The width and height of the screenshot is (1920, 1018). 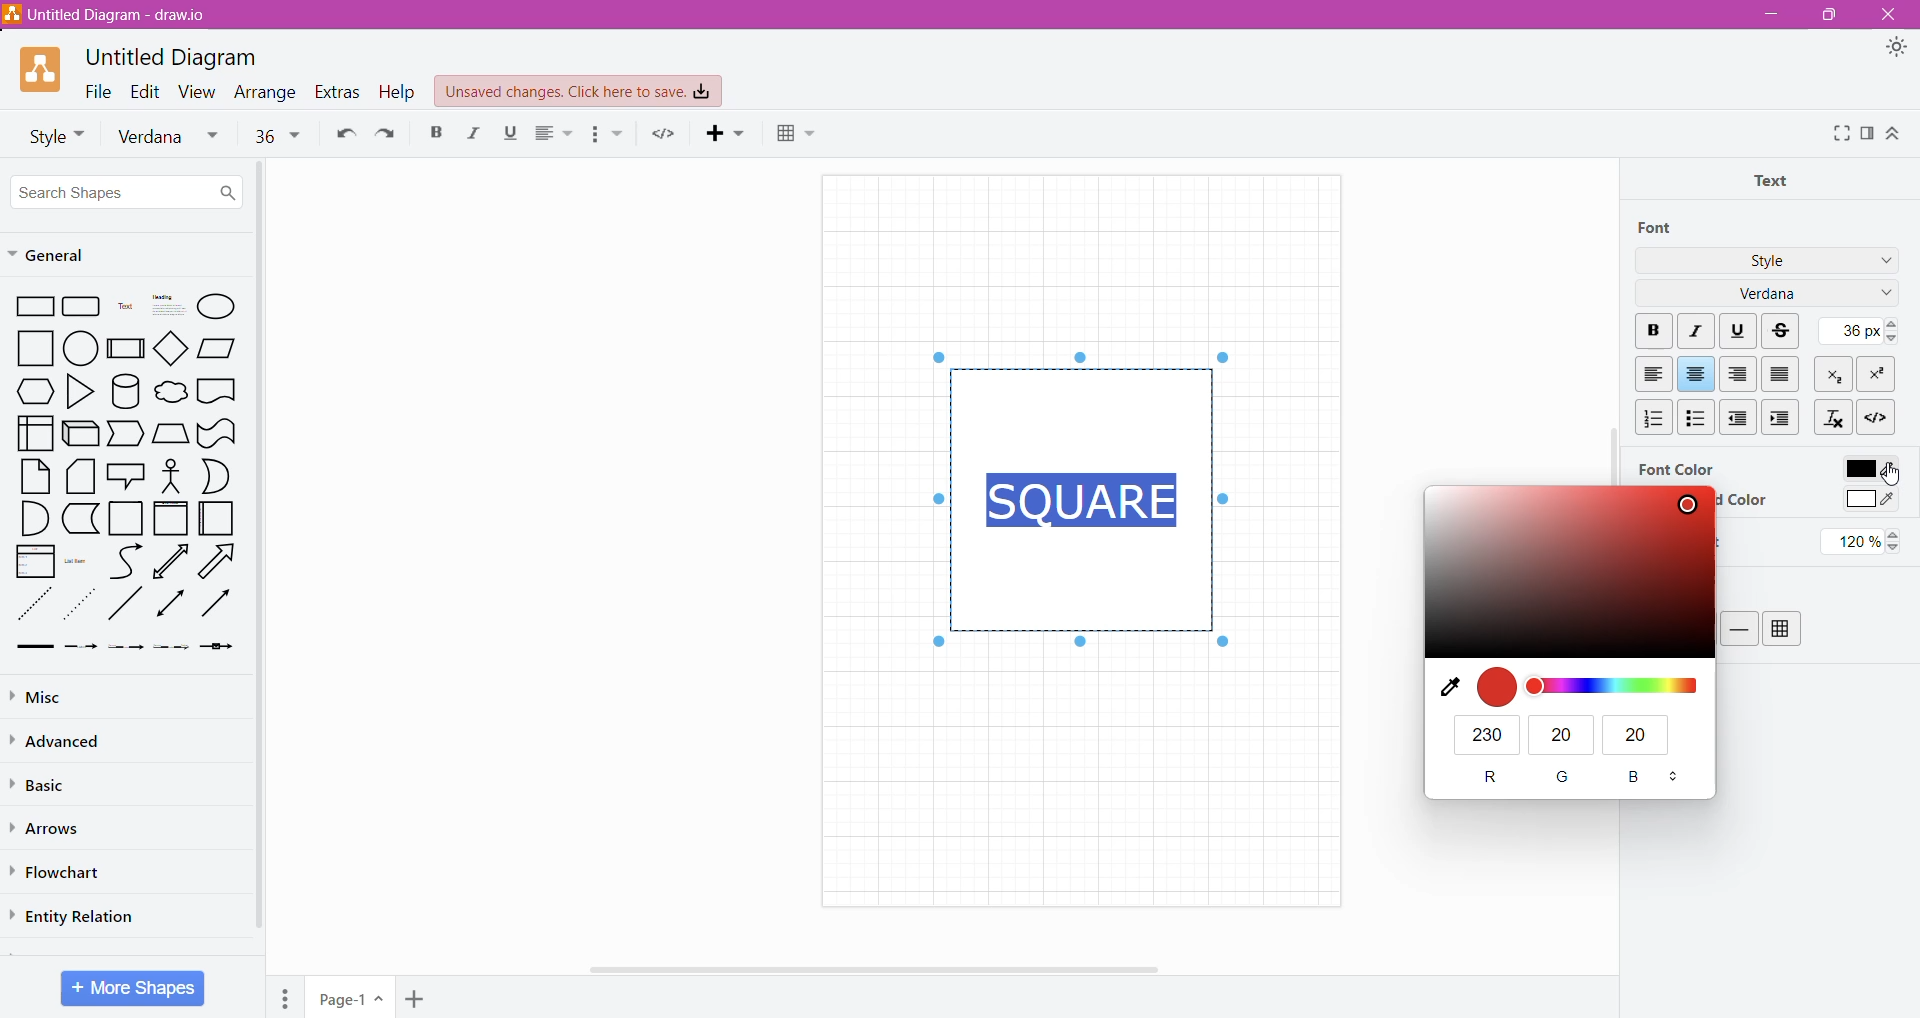 I want to click on Bulleted List, so click(x=1695, y=416).